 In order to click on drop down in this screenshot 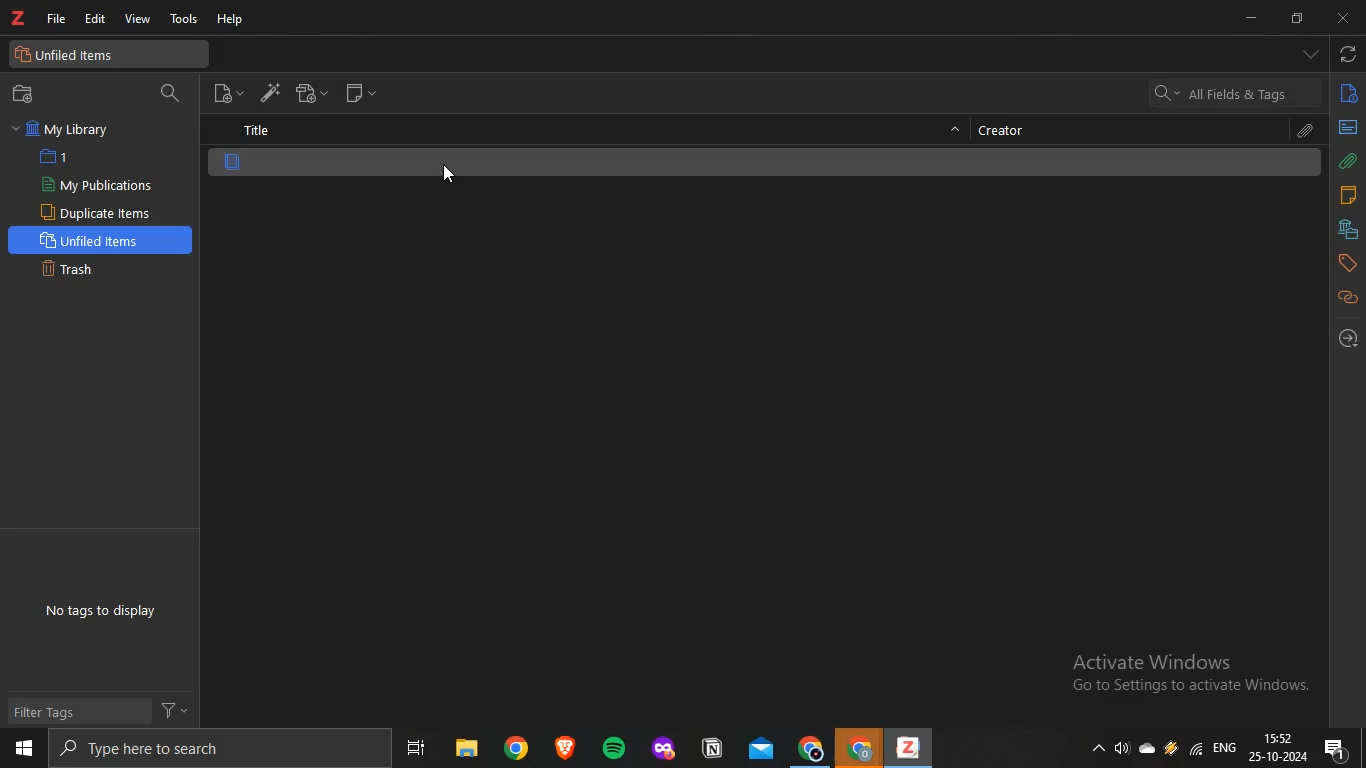, I will do `click(1311, 54)`.